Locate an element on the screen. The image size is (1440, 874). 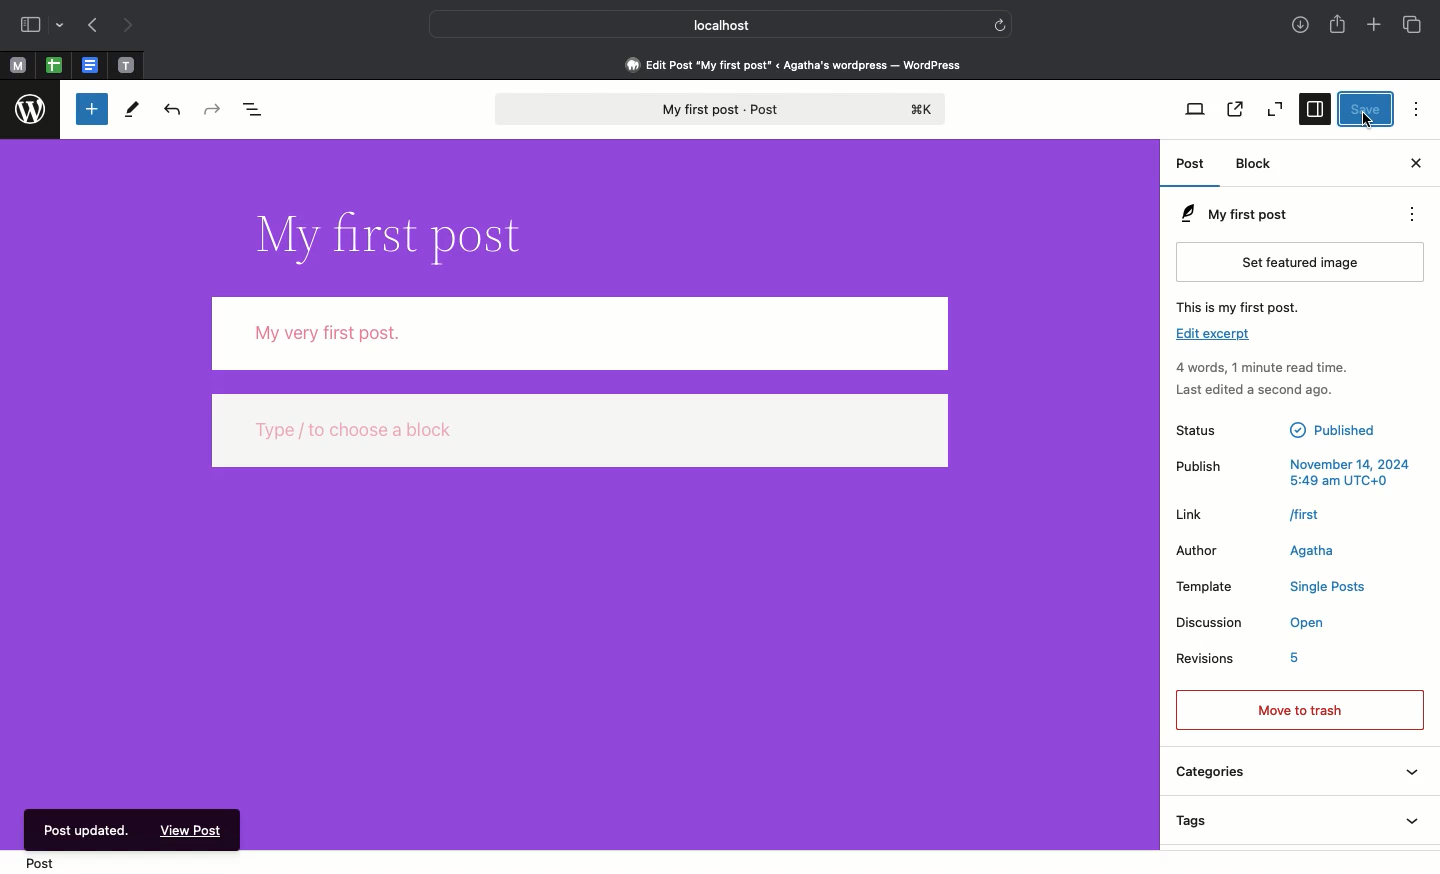
Tags is located at coordinates (1295, 821).